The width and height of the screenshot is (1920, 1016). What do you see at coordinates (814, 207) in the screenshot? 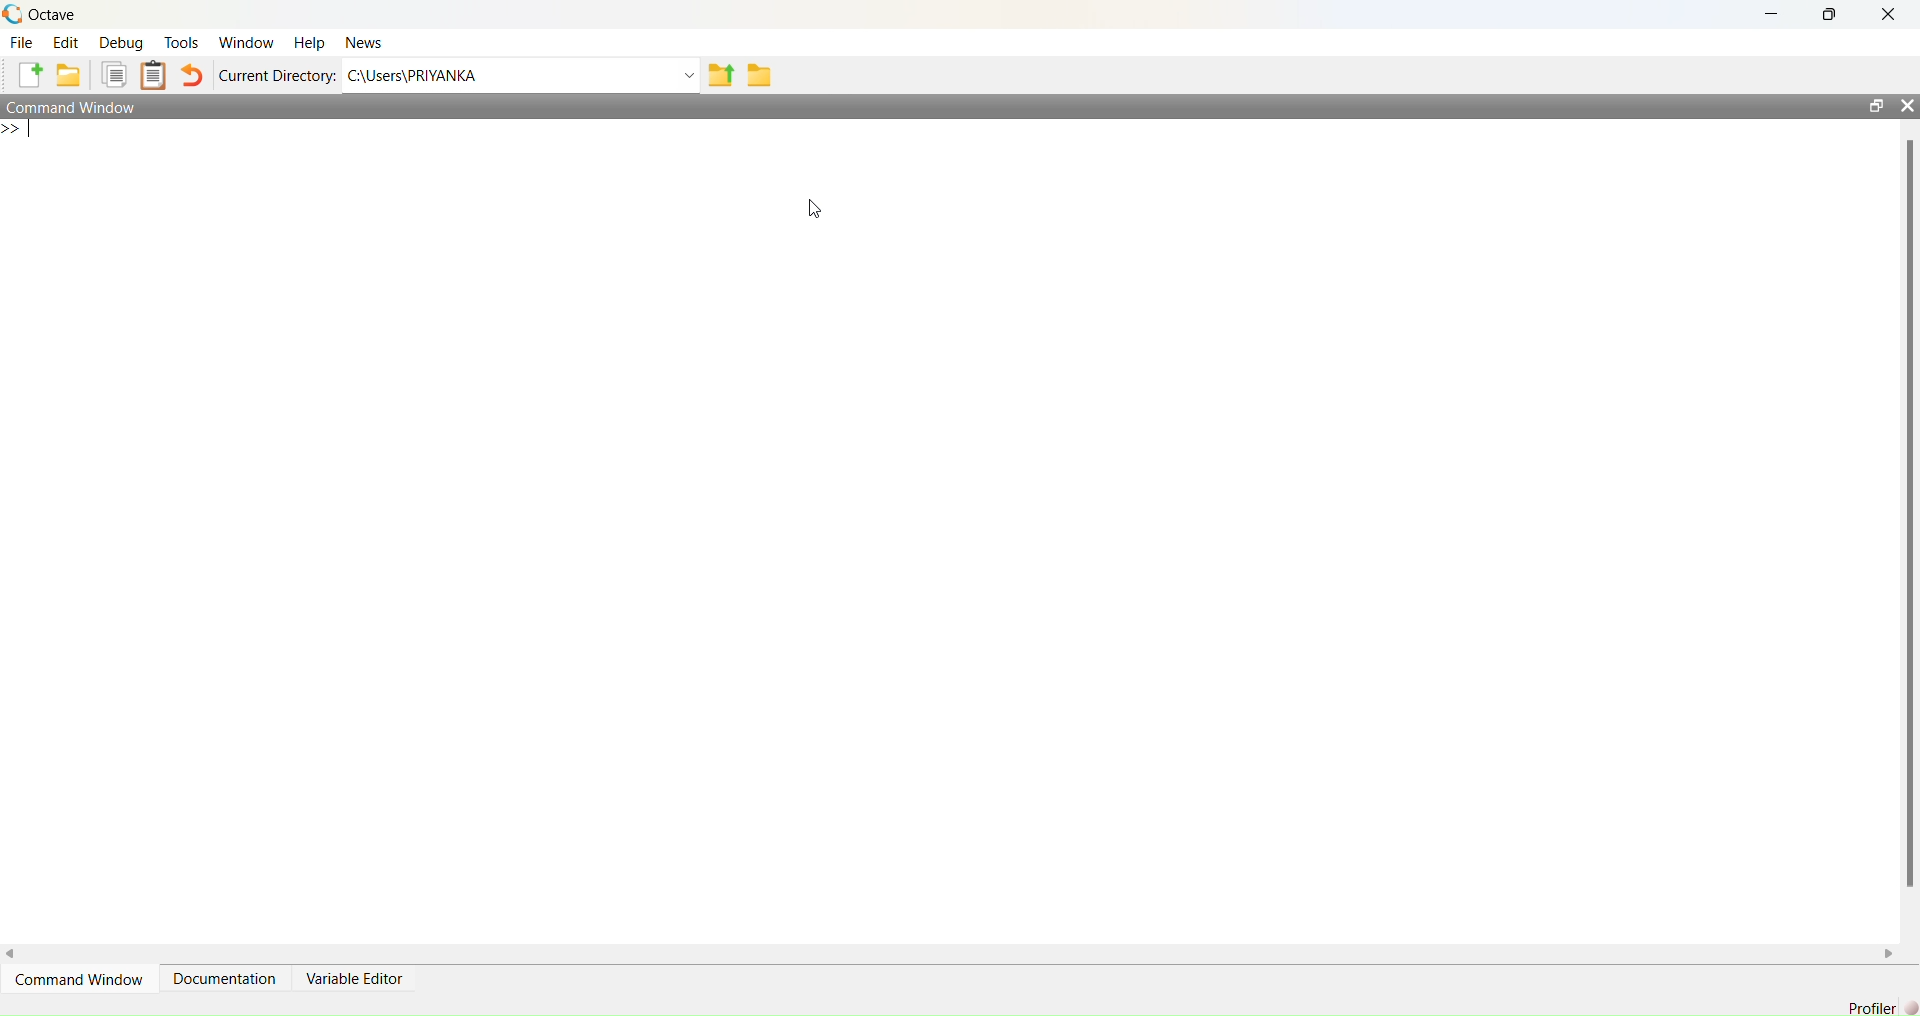
I see `cursor` at bounding box center [814, 207].